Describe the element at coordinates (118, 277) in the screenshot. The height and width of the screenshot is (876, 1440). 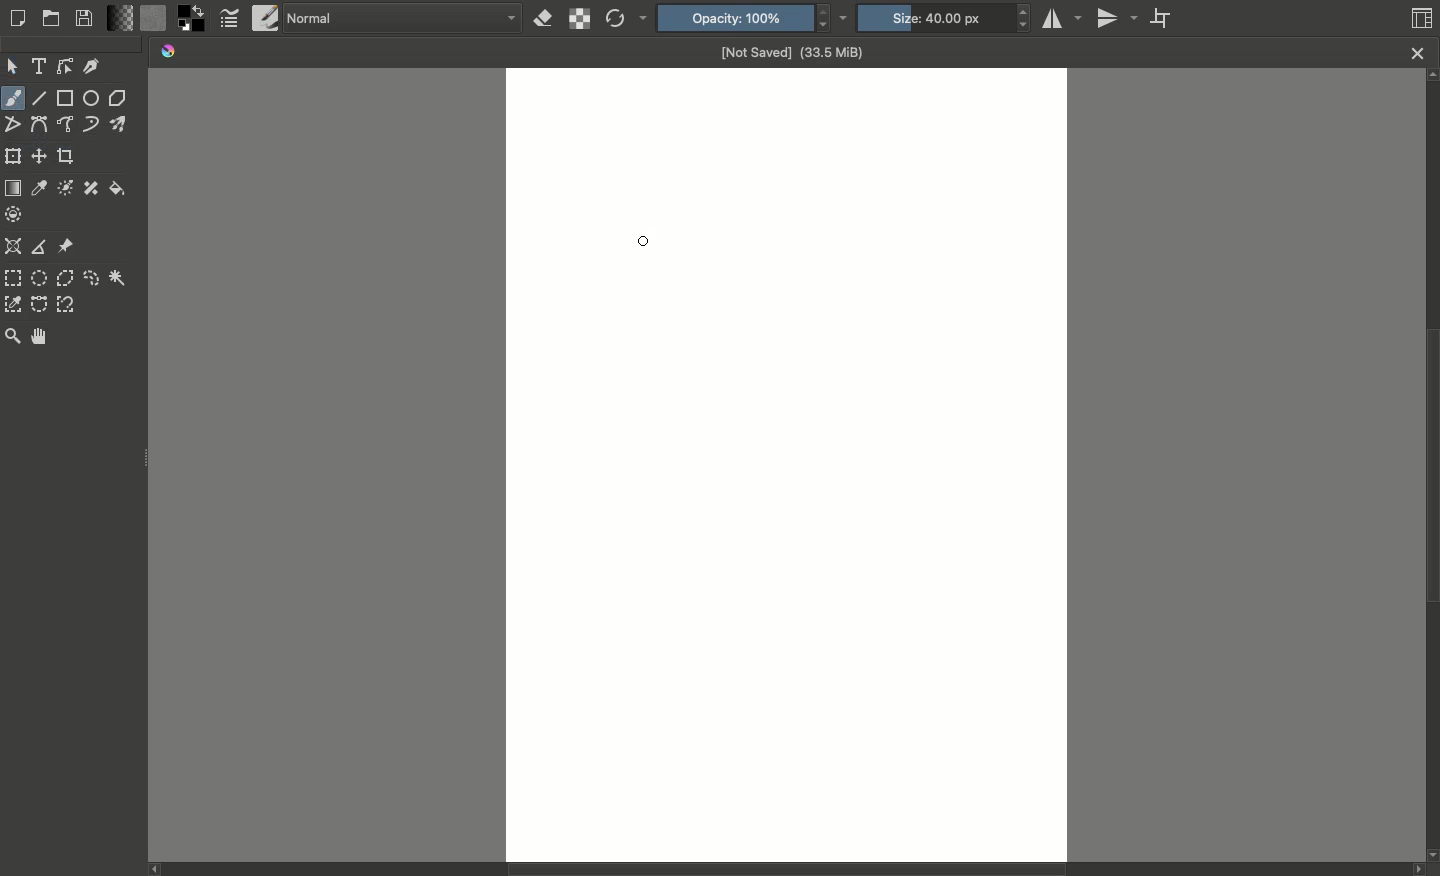
I see `Contiguous selection tool` at that location.